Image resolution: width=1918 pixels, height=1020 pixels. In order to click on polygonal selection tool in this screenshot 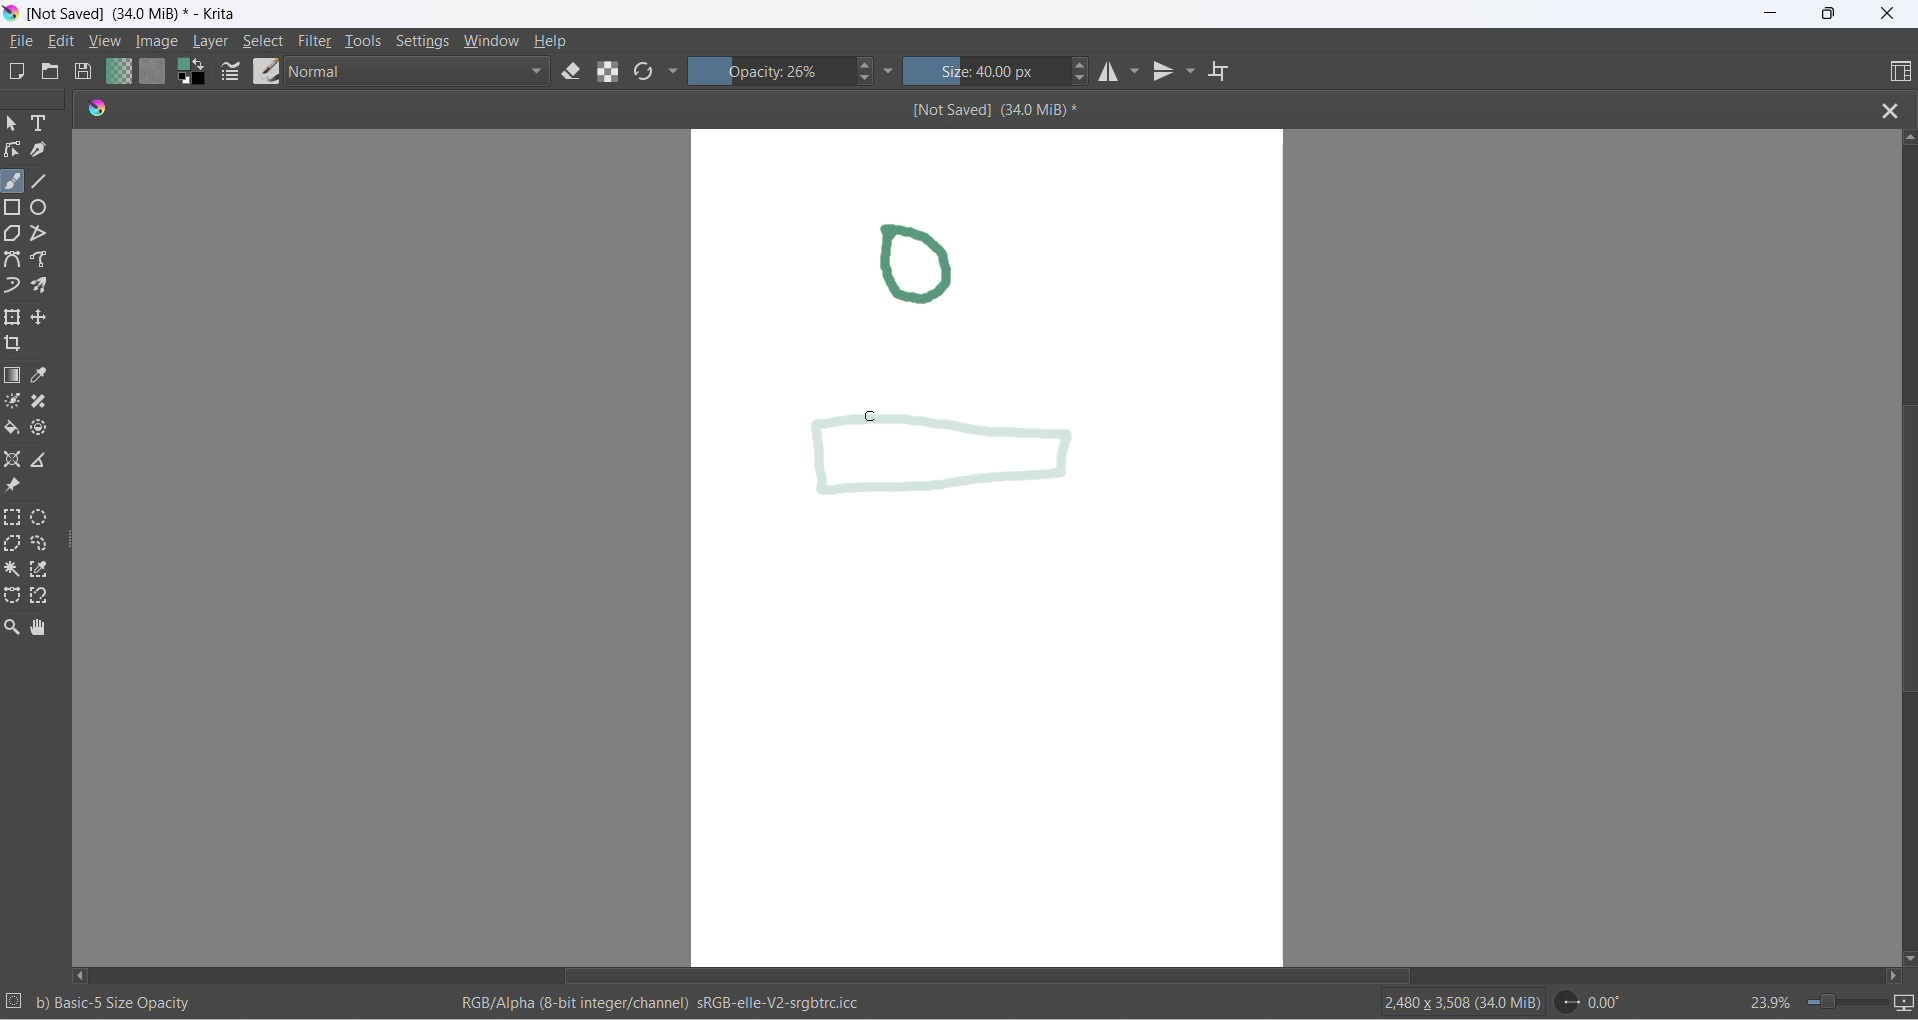, I will do `click(13, 546)`.